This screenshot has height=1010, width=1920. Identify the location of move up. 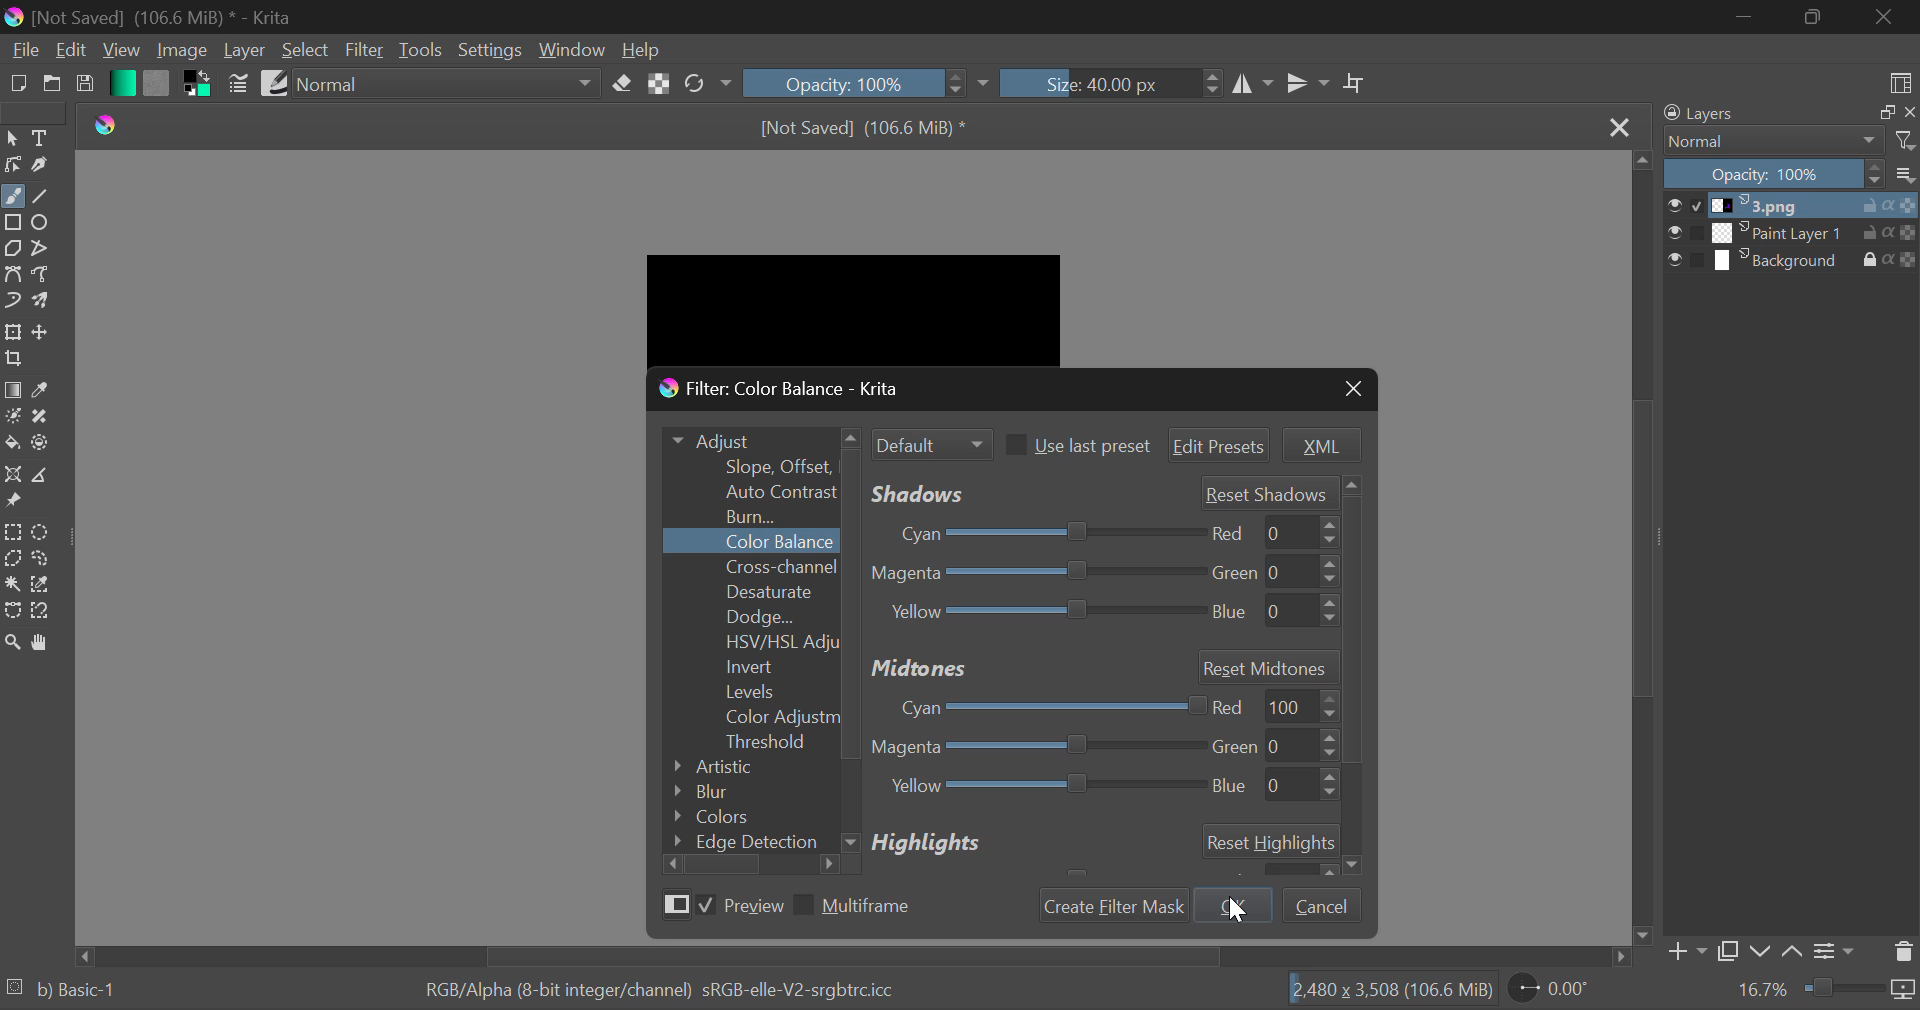
(1643, 164).